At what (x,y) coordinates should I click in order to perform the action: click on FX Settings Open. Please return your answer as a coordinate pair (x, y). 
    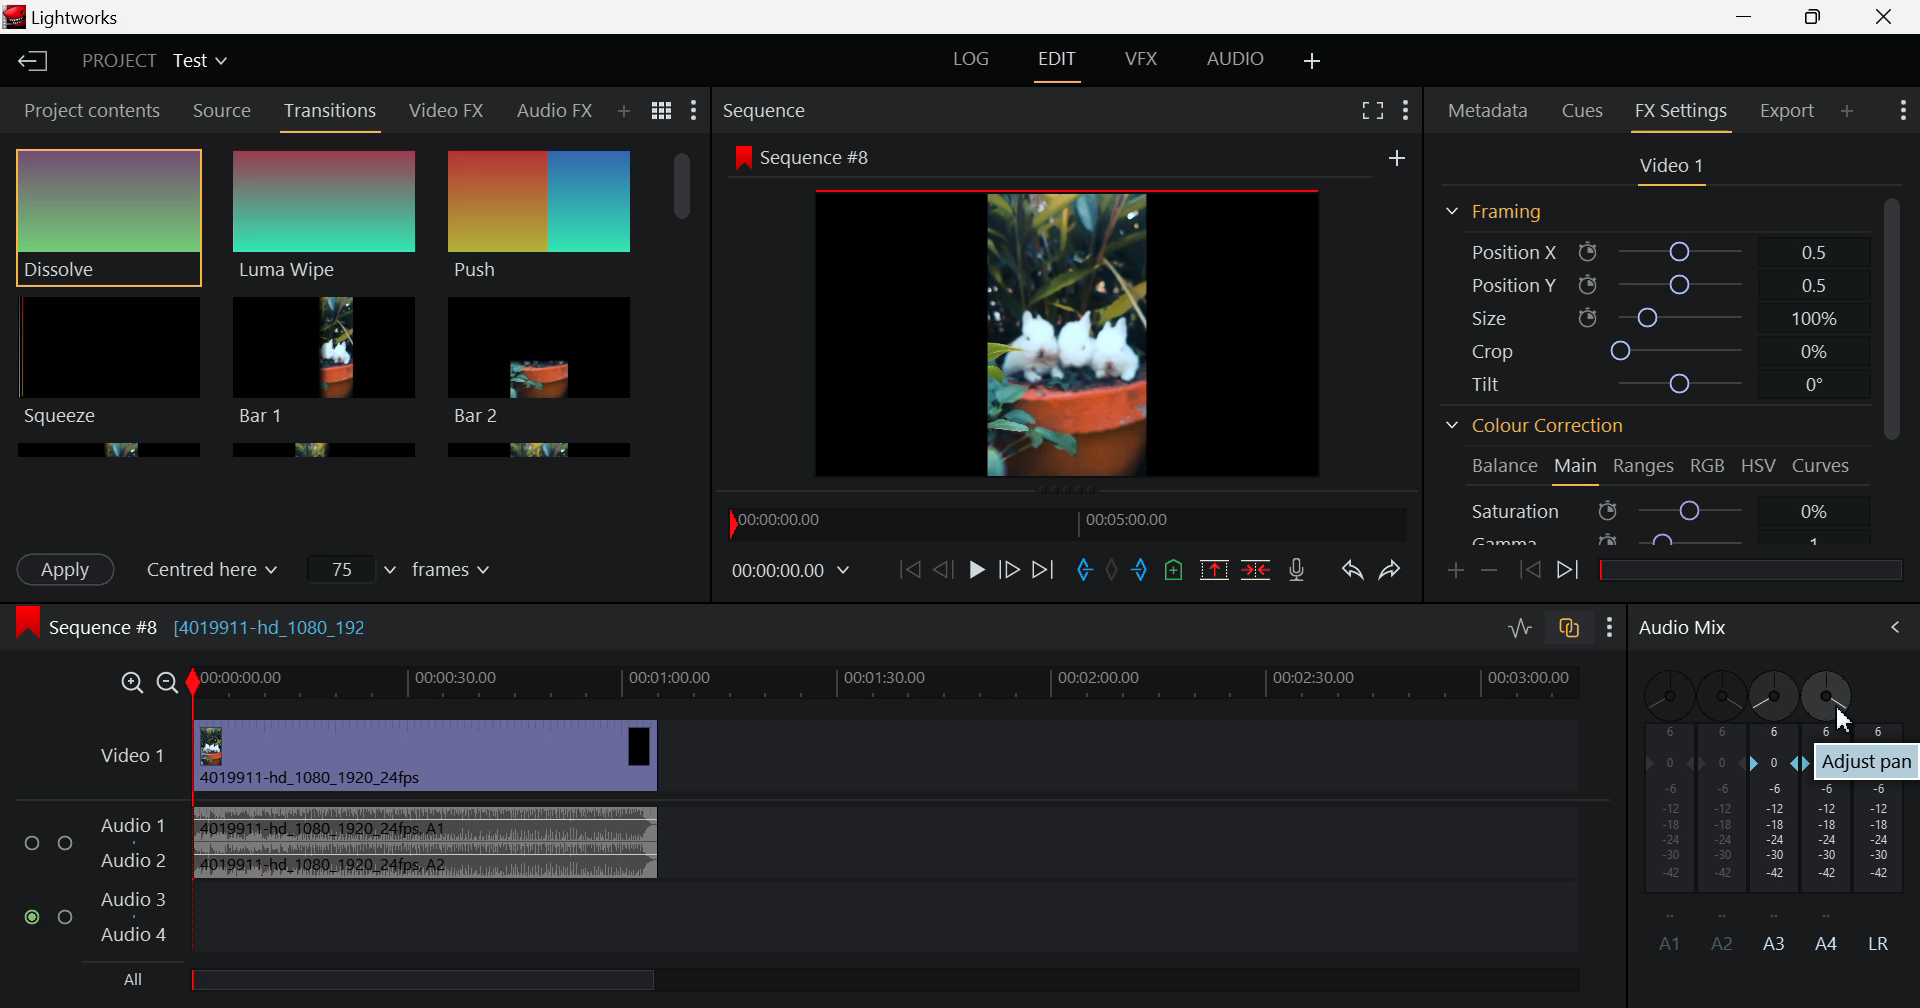
    Looking at the image, I should click on (1684, 114).